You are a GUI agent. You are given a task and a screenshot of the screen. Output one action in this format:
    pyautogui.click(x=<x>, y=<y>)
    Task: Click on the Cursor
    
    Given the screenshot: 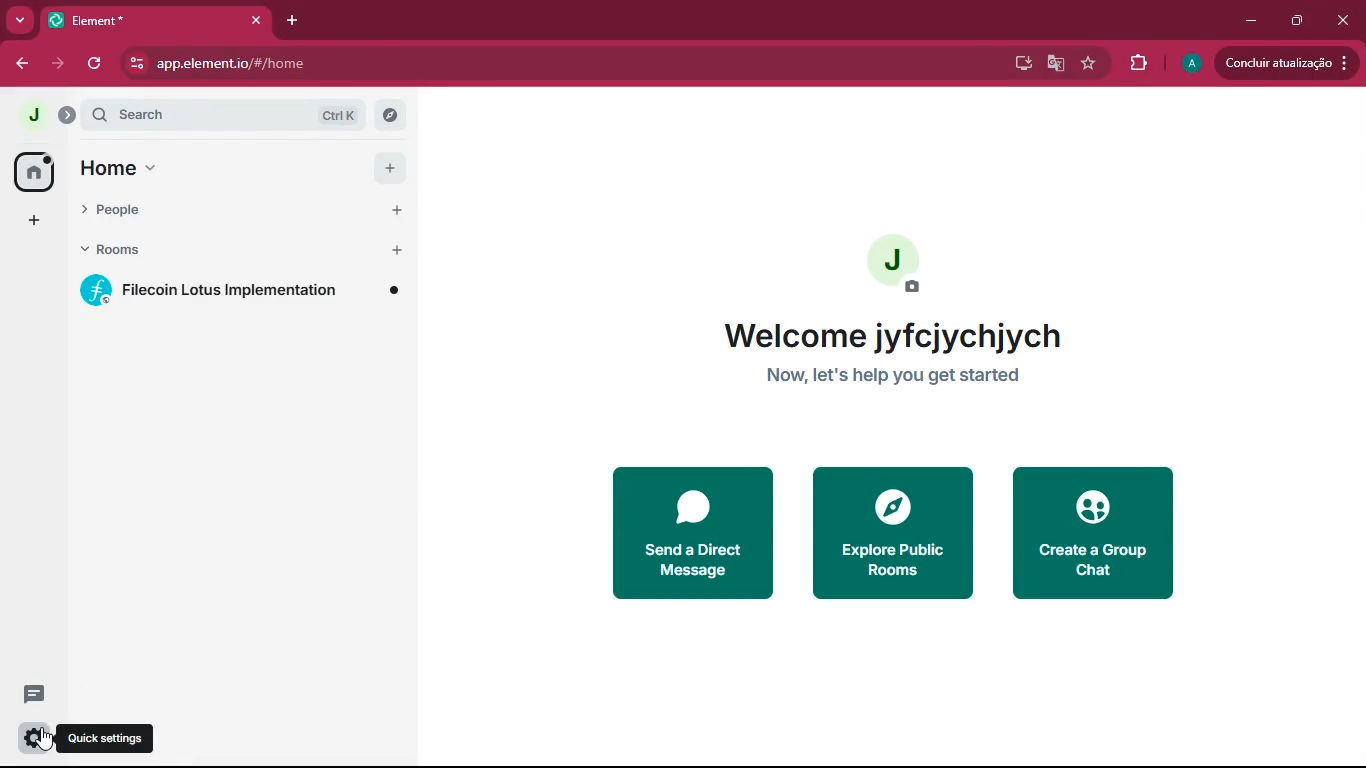 What is the action you would take?
    pyautogui.click(x=46, y=738)
    